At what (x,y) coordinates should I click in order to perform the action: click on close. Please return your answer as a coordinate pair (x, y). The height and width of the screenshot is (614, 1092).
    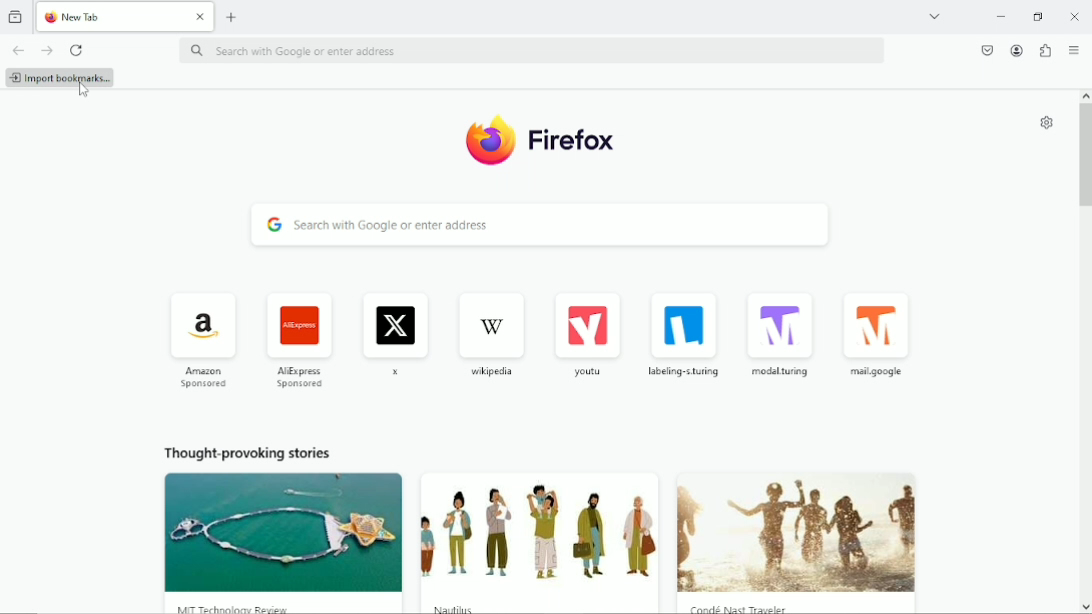
    Looking at the image, I should click on (1074, 18).